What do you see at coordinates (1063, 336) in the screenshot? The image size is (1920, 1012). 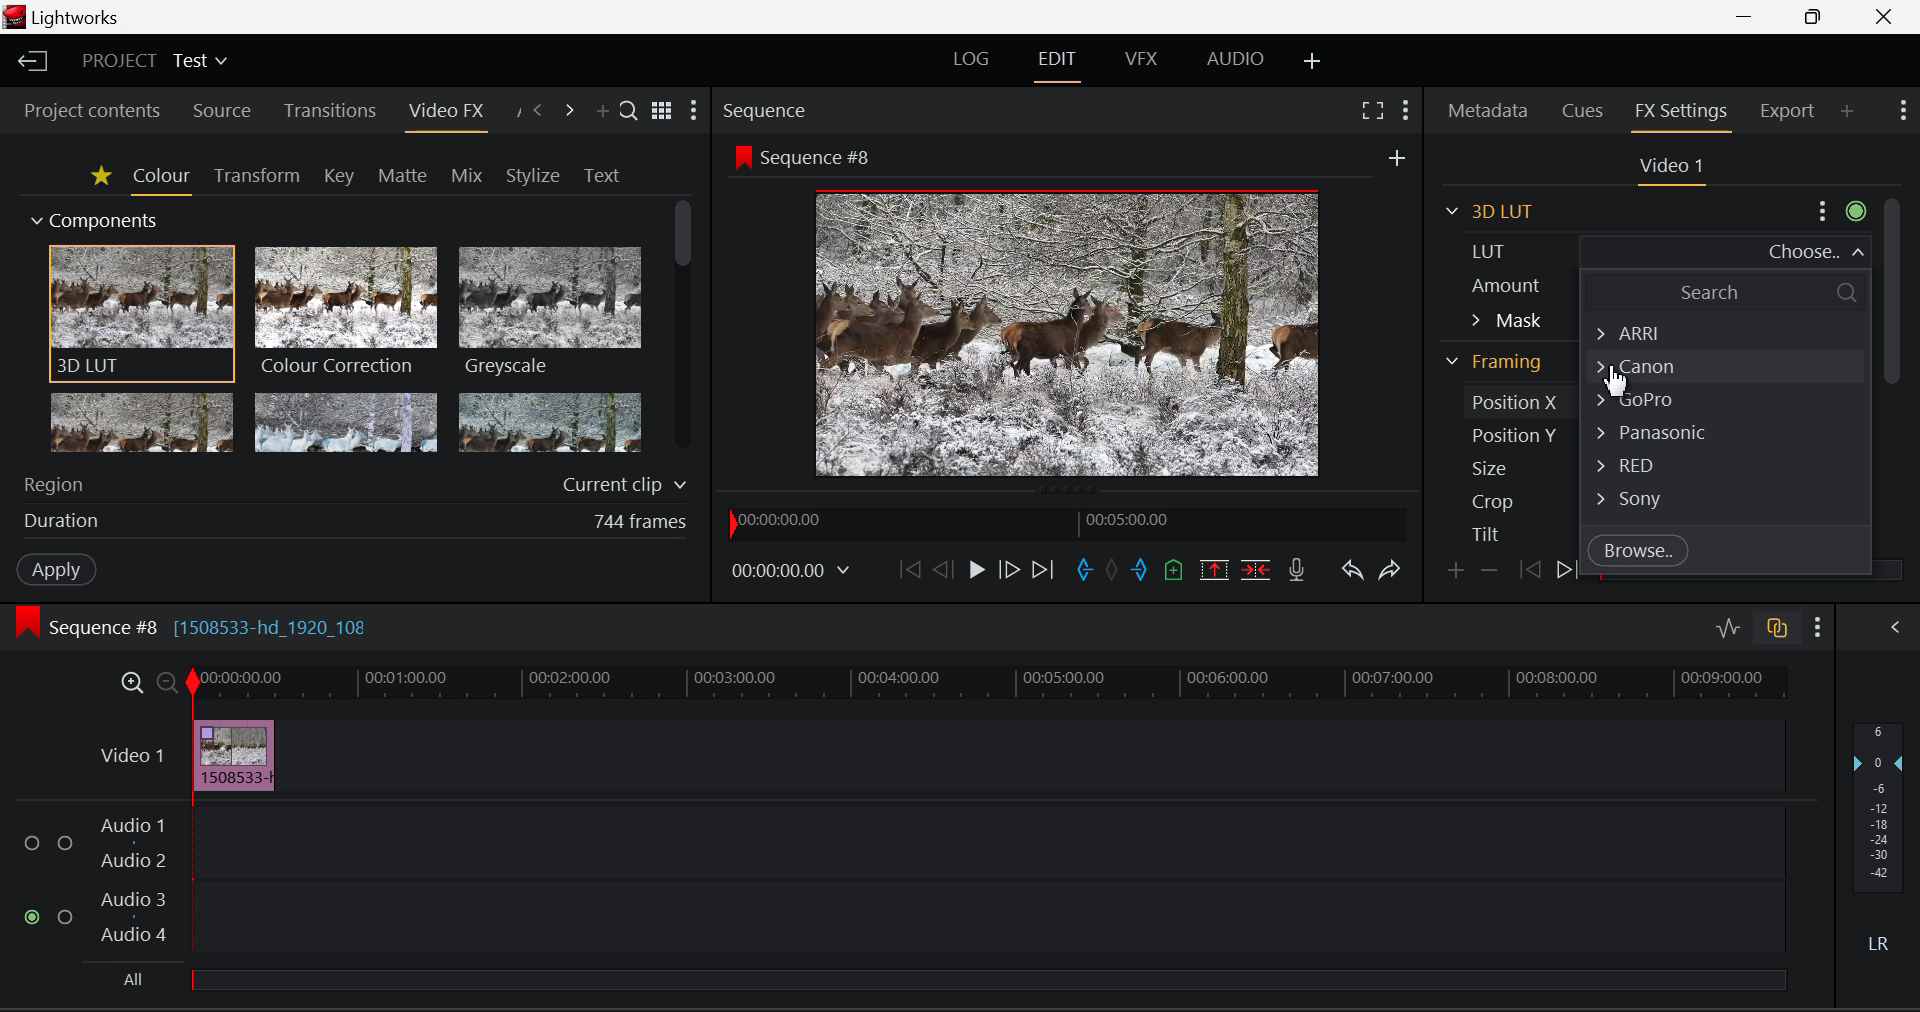 I see `Sequence Preview Screen` at bounding box center [1063, 336].